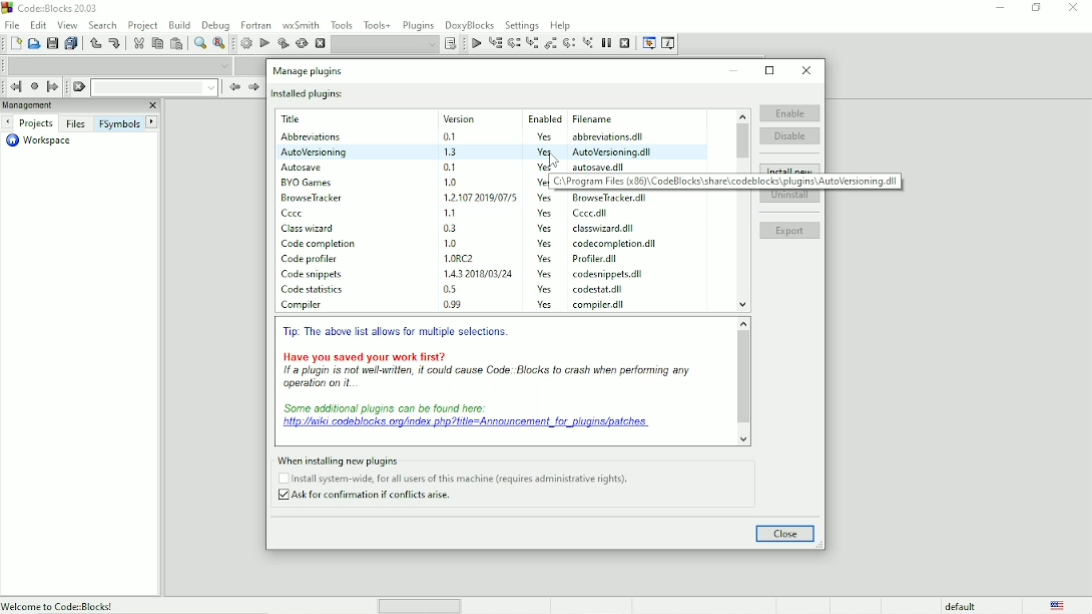 The height and width of the screenshot is (614, 1092). Describe the element at coordinates (34, 86) in the screenshot. I see `Last jump` at that location.